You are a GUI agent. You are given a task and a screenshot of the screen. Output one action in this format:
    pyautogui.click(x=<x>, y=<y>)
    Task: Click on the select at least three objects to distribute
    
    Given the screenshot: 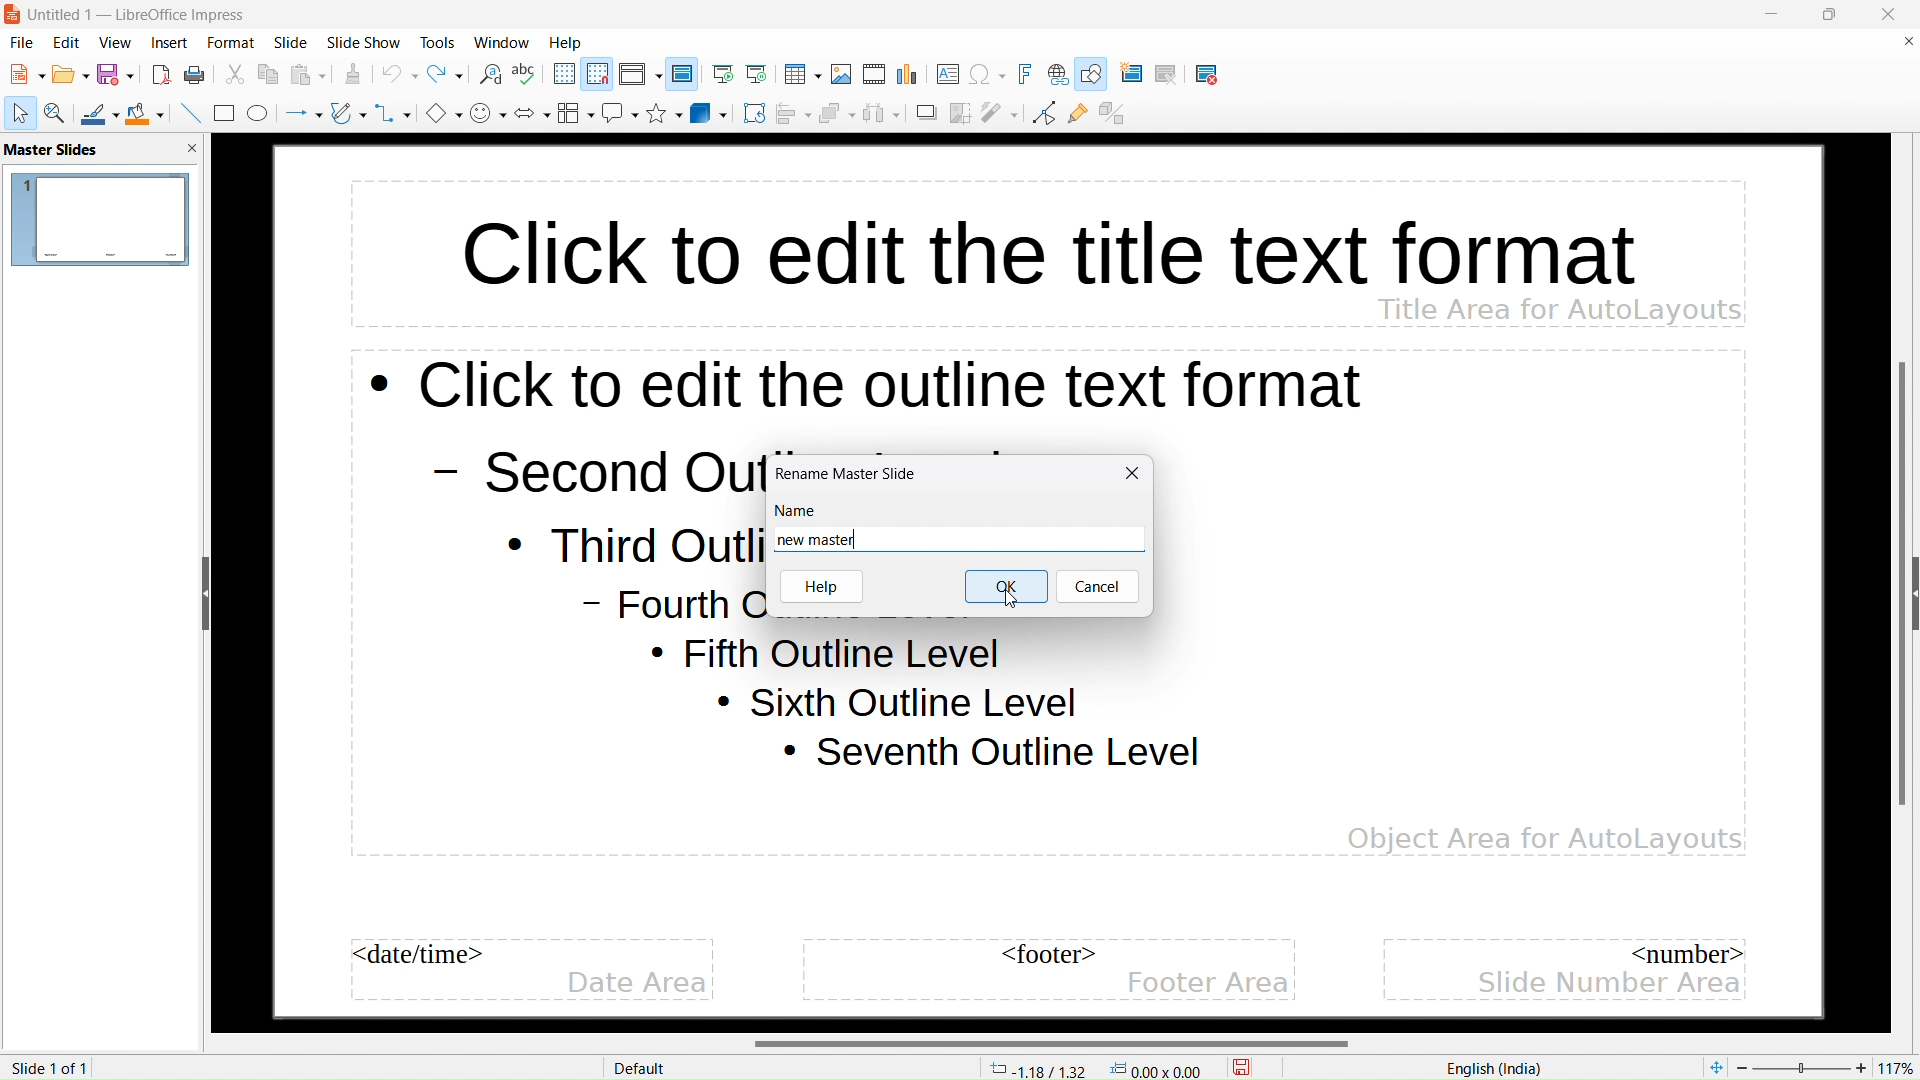 What is the action you would take?
    pyautogui.click(x=882, y=114)
    